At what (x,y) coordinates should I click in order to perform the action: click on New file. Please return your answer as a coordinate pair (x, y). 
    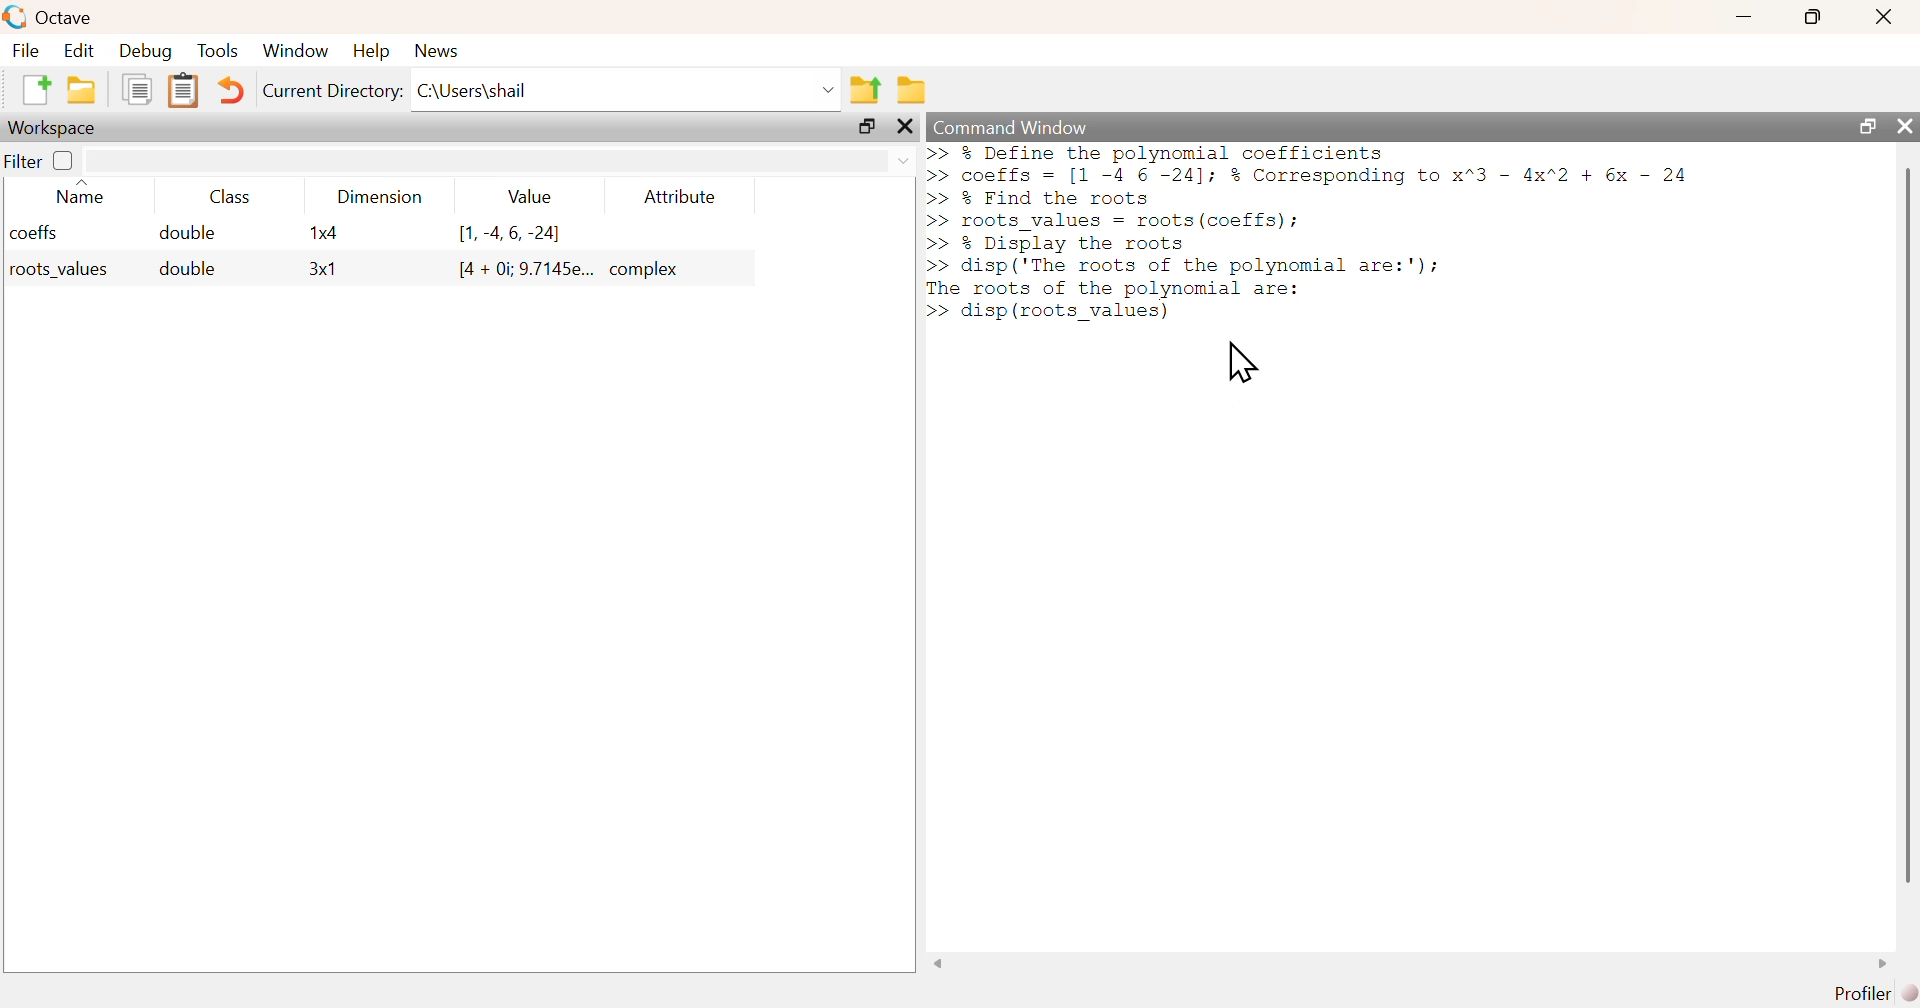
    Looking at the image, I should click on (33, 90).